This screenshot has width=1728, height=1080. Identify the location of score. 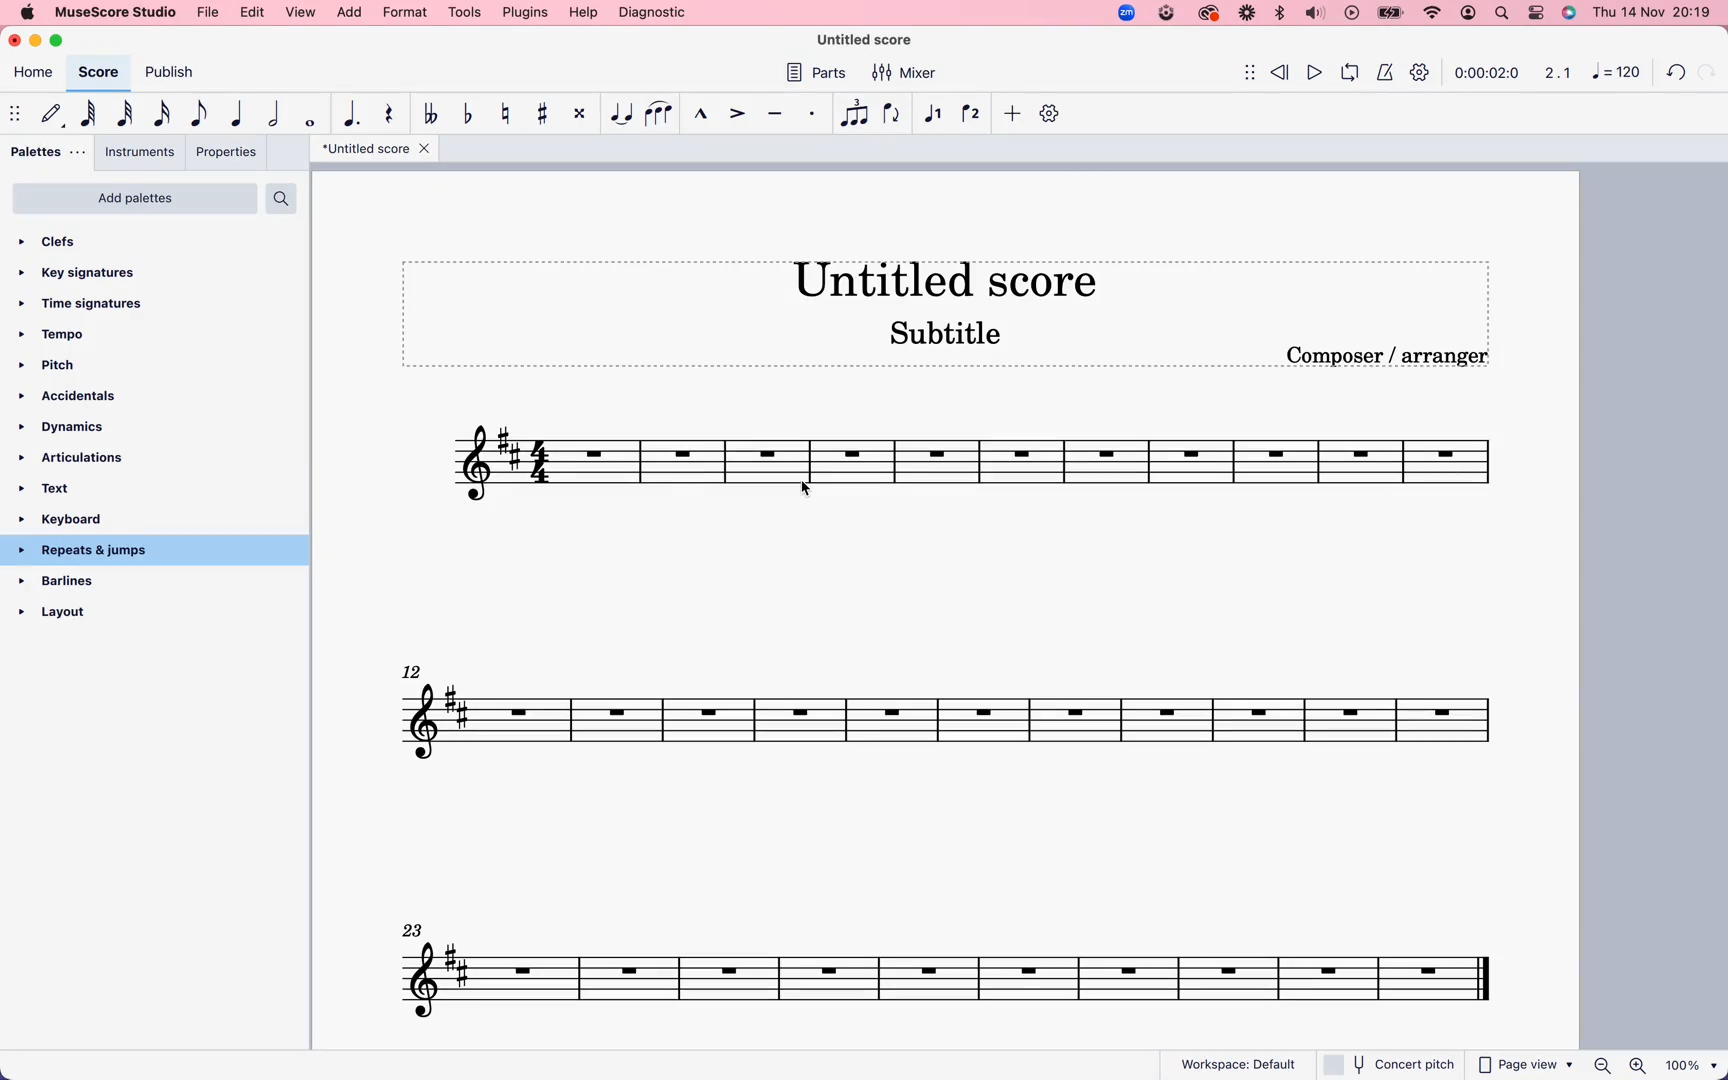
(957, 965).